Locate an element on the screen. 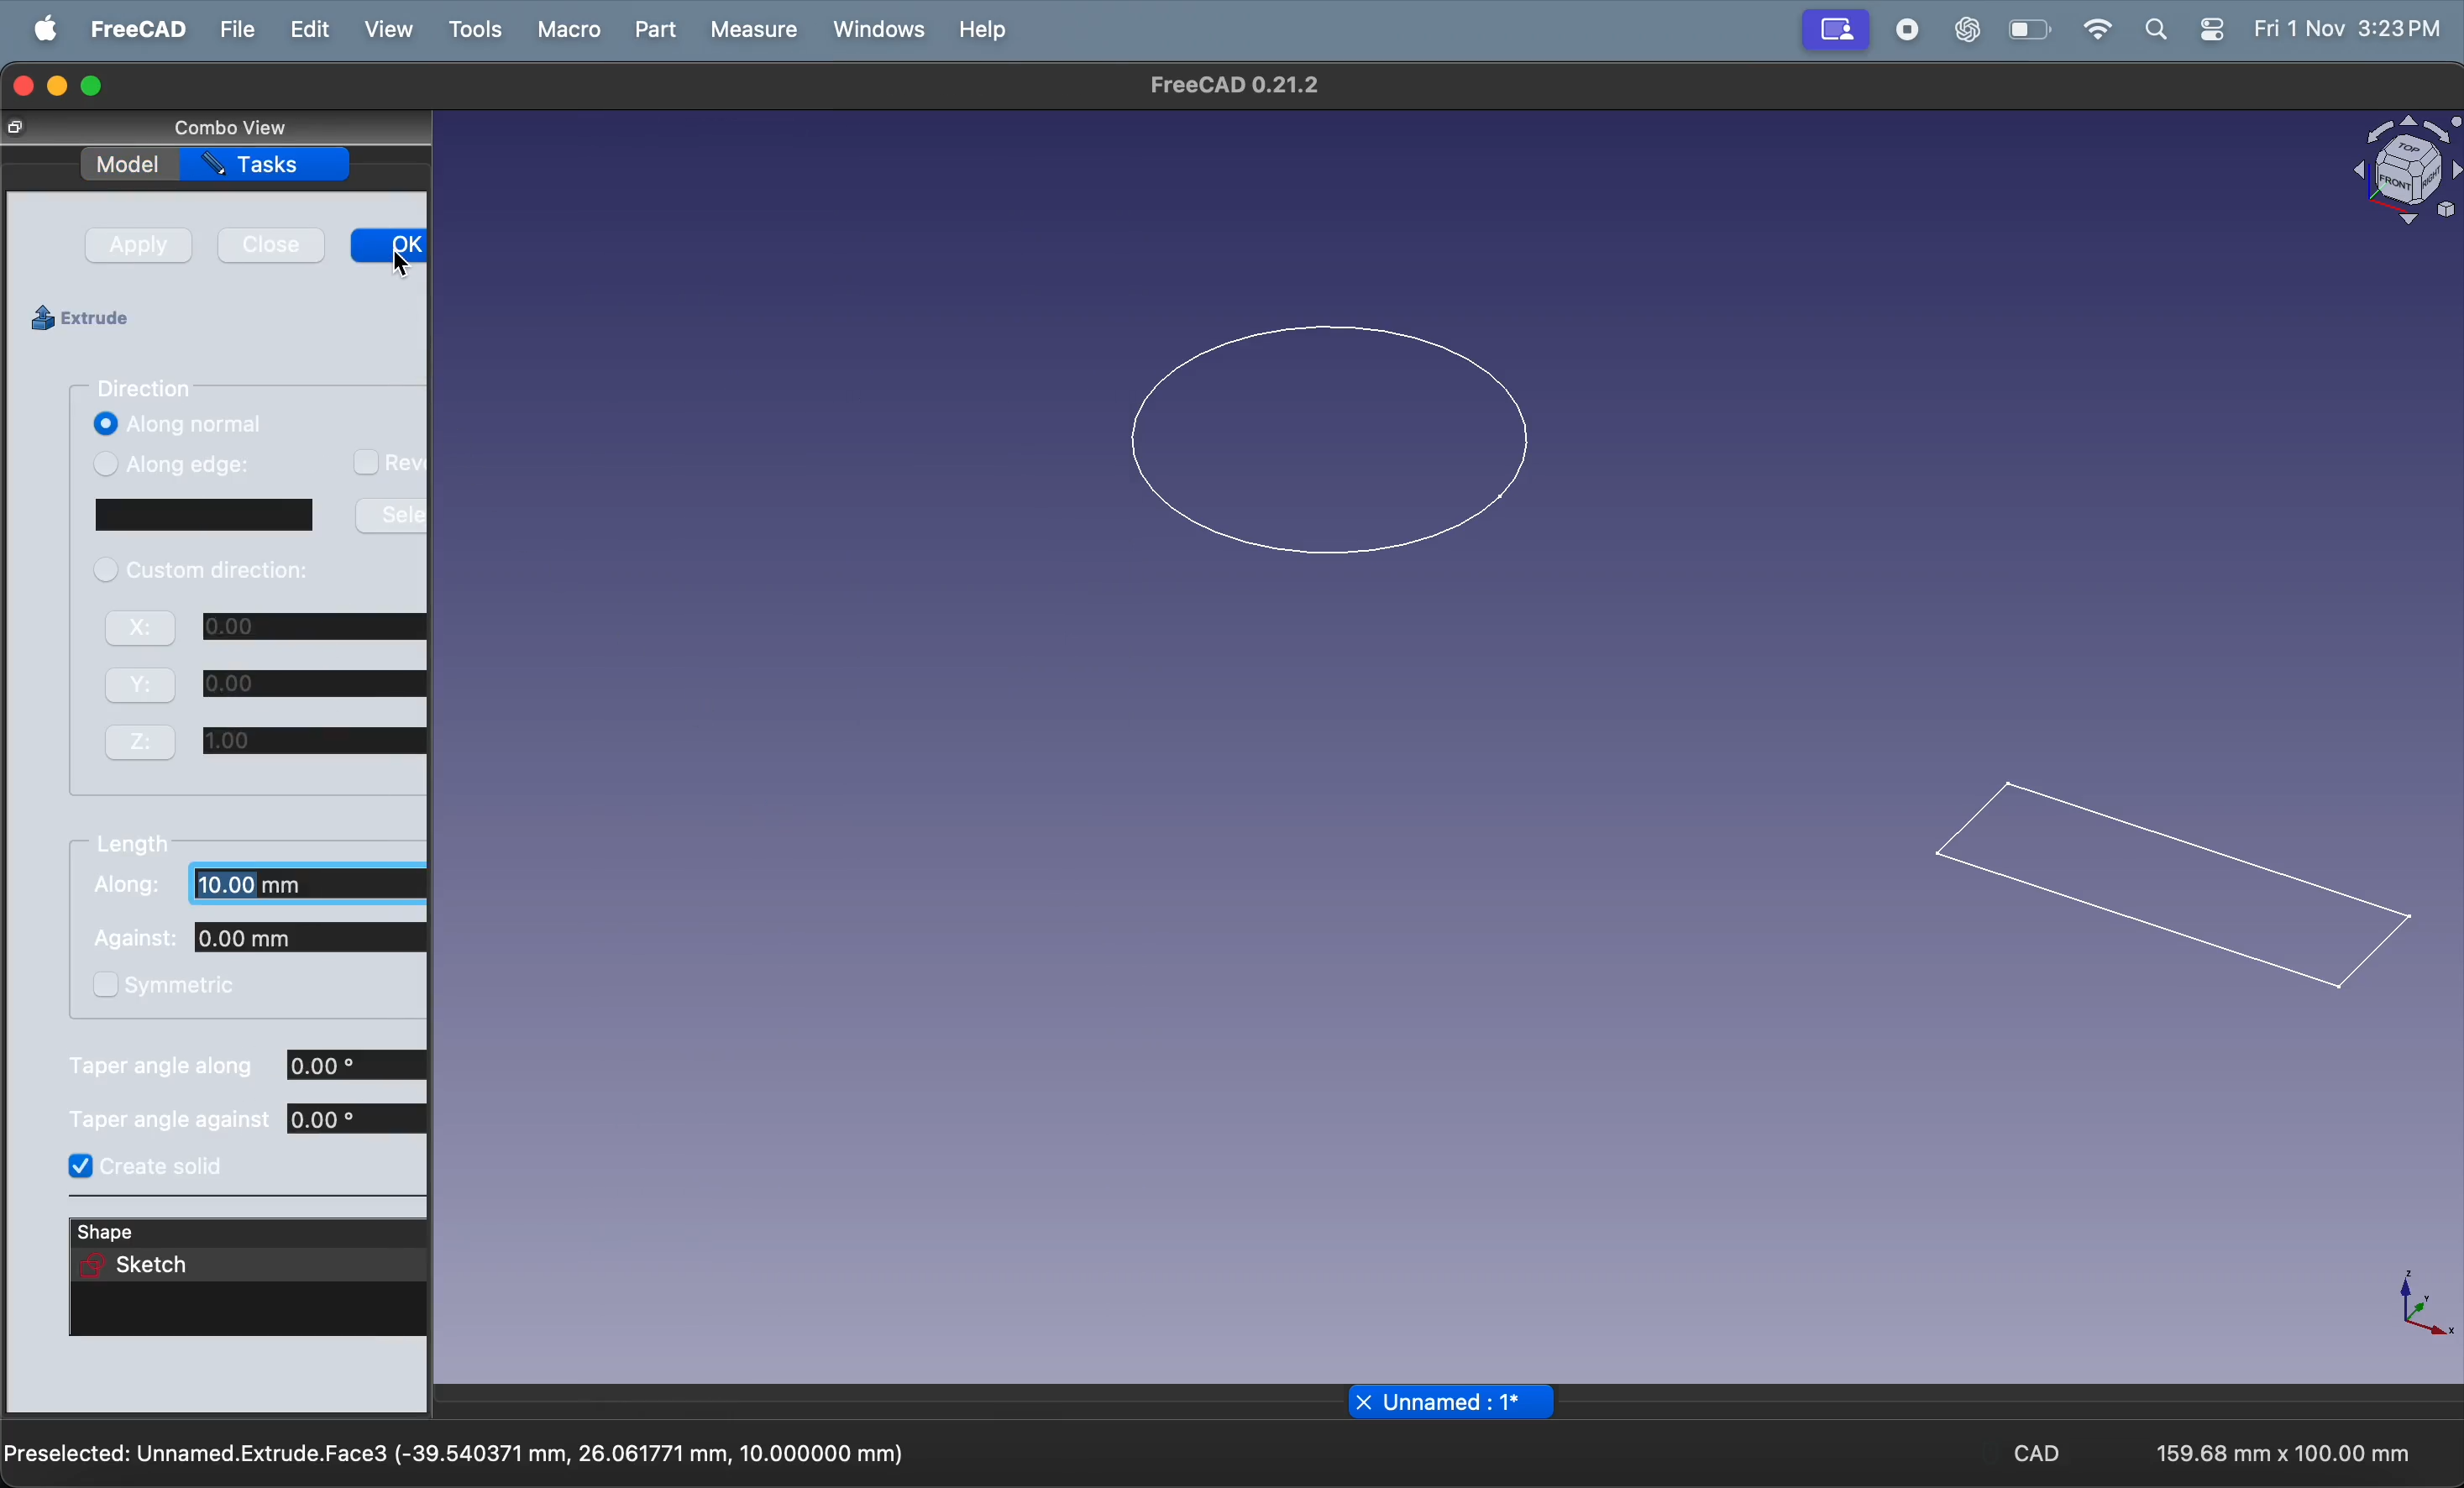 Image resolution: width=2464 pixels, height=1488 pixels. FreeCAD 0.21.2 is located at coordinates (1242, 86).